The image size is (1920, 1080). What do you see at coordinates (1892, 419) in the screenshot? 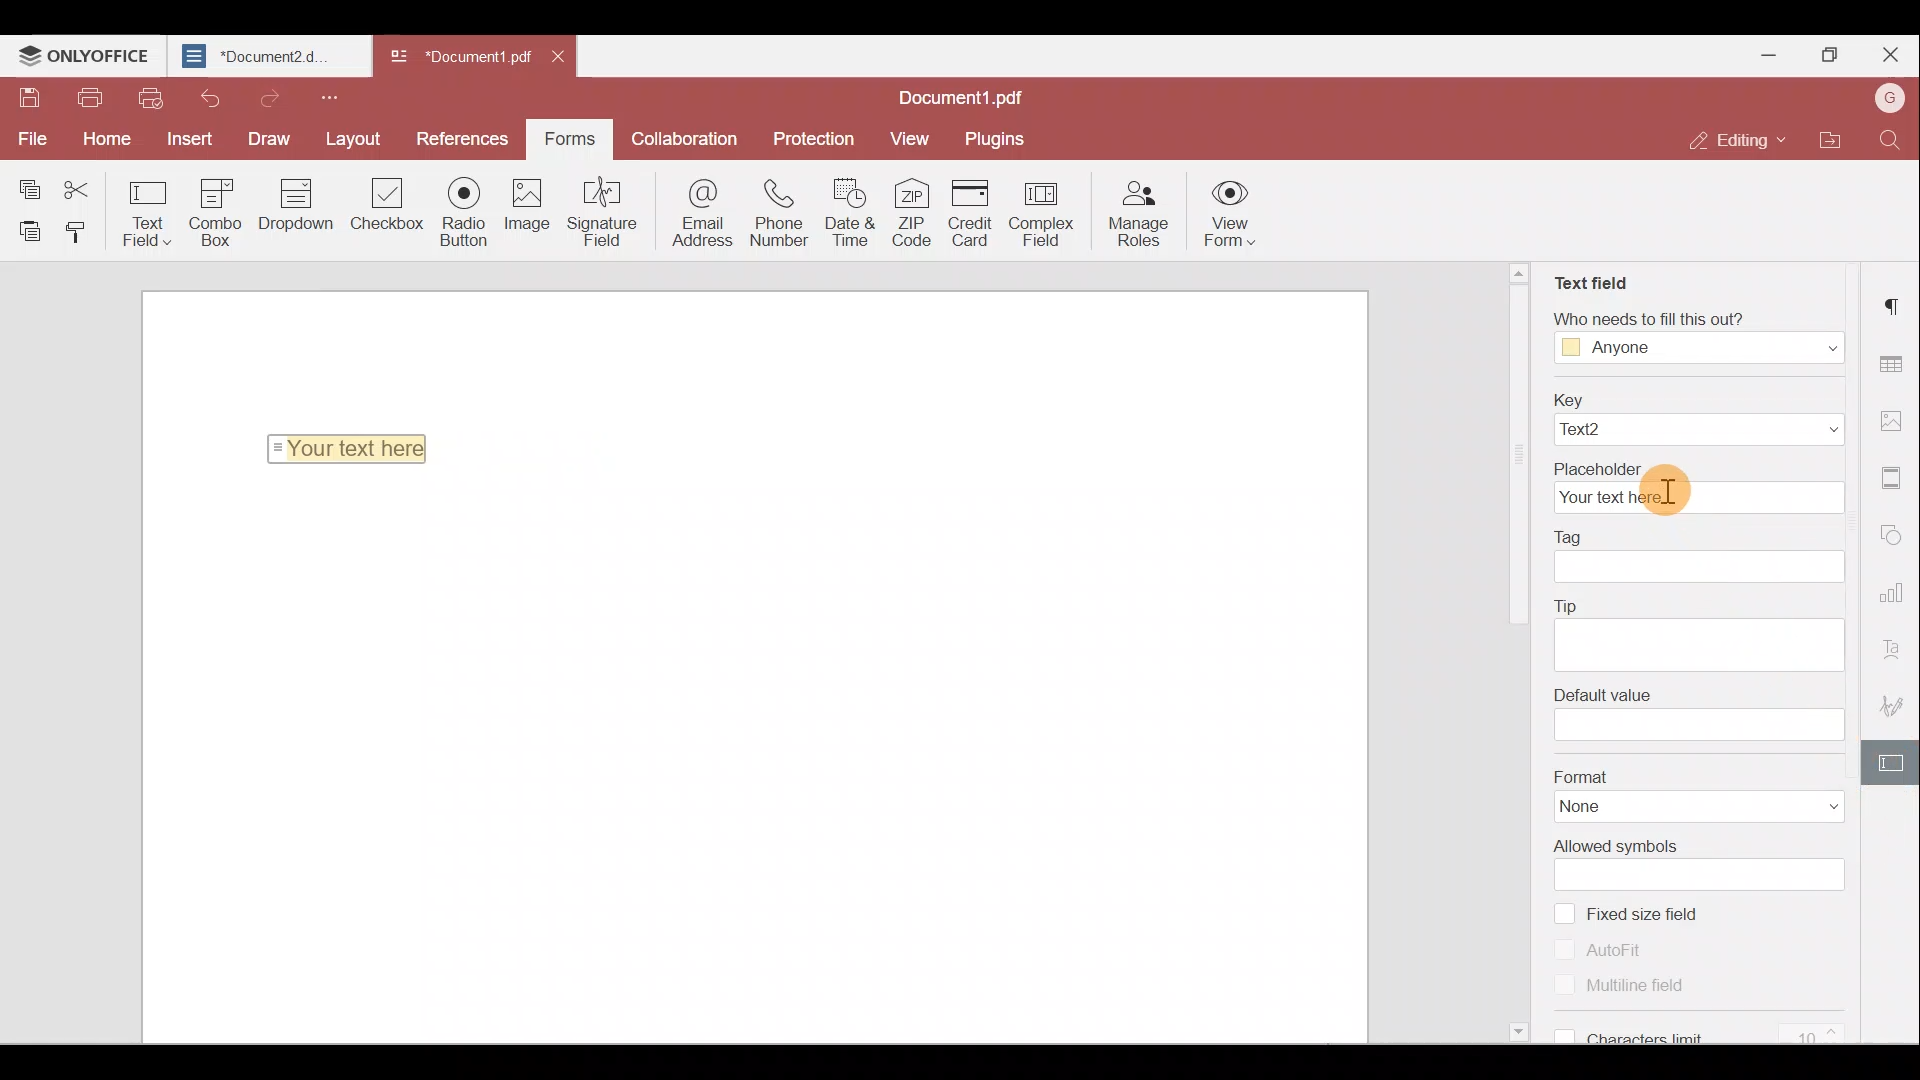
I see `Image settings` at bounding box center [1892, 419].